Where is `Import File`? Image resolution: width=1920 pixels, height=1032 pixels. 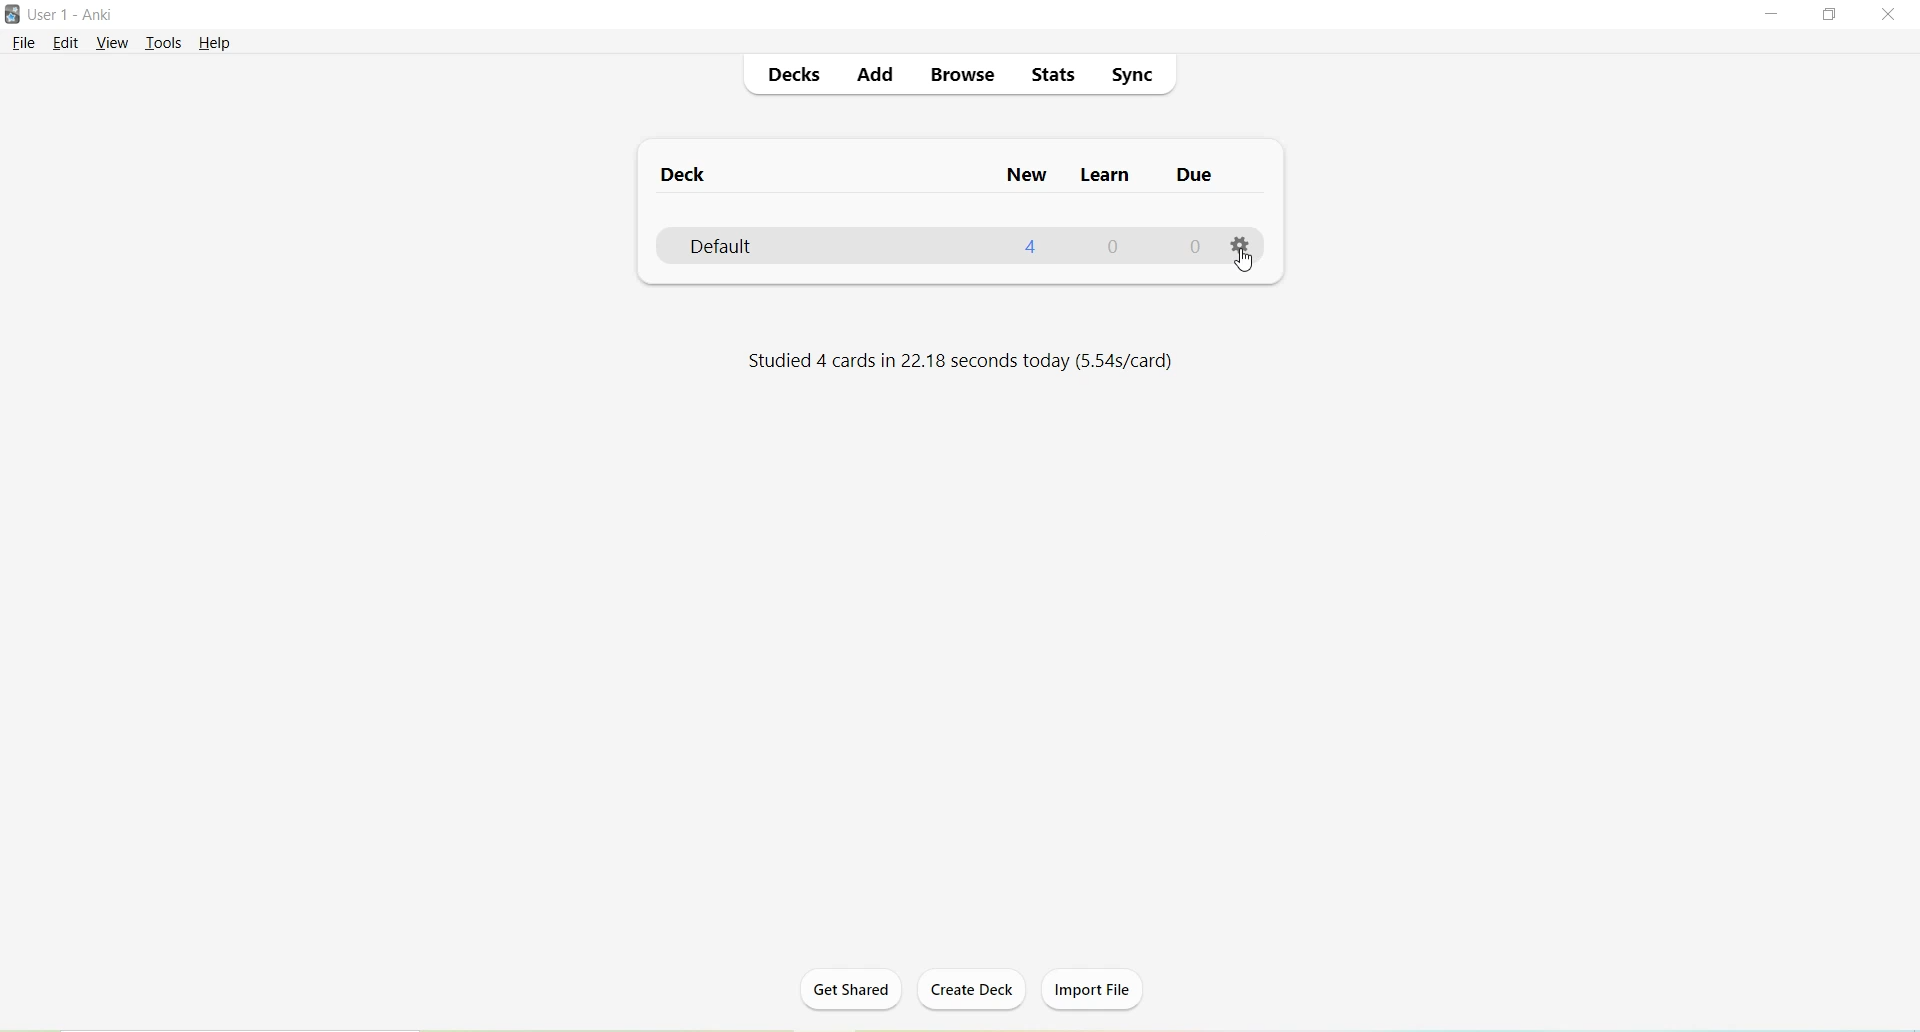 Import File is located at coordinates (1094, 989).